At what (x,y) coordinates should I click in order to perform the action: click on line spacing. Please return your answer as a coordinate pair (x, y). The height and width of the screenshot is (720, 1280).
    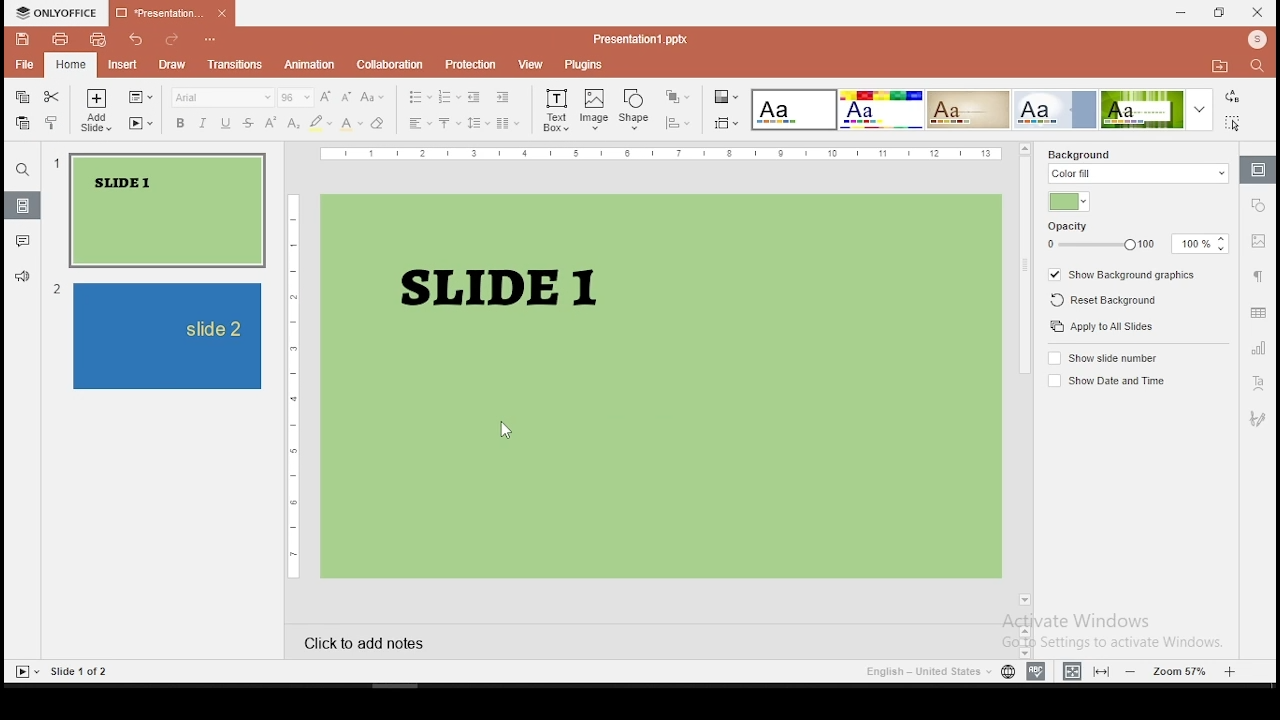
    Looking at the image, I should click on (478, 122).